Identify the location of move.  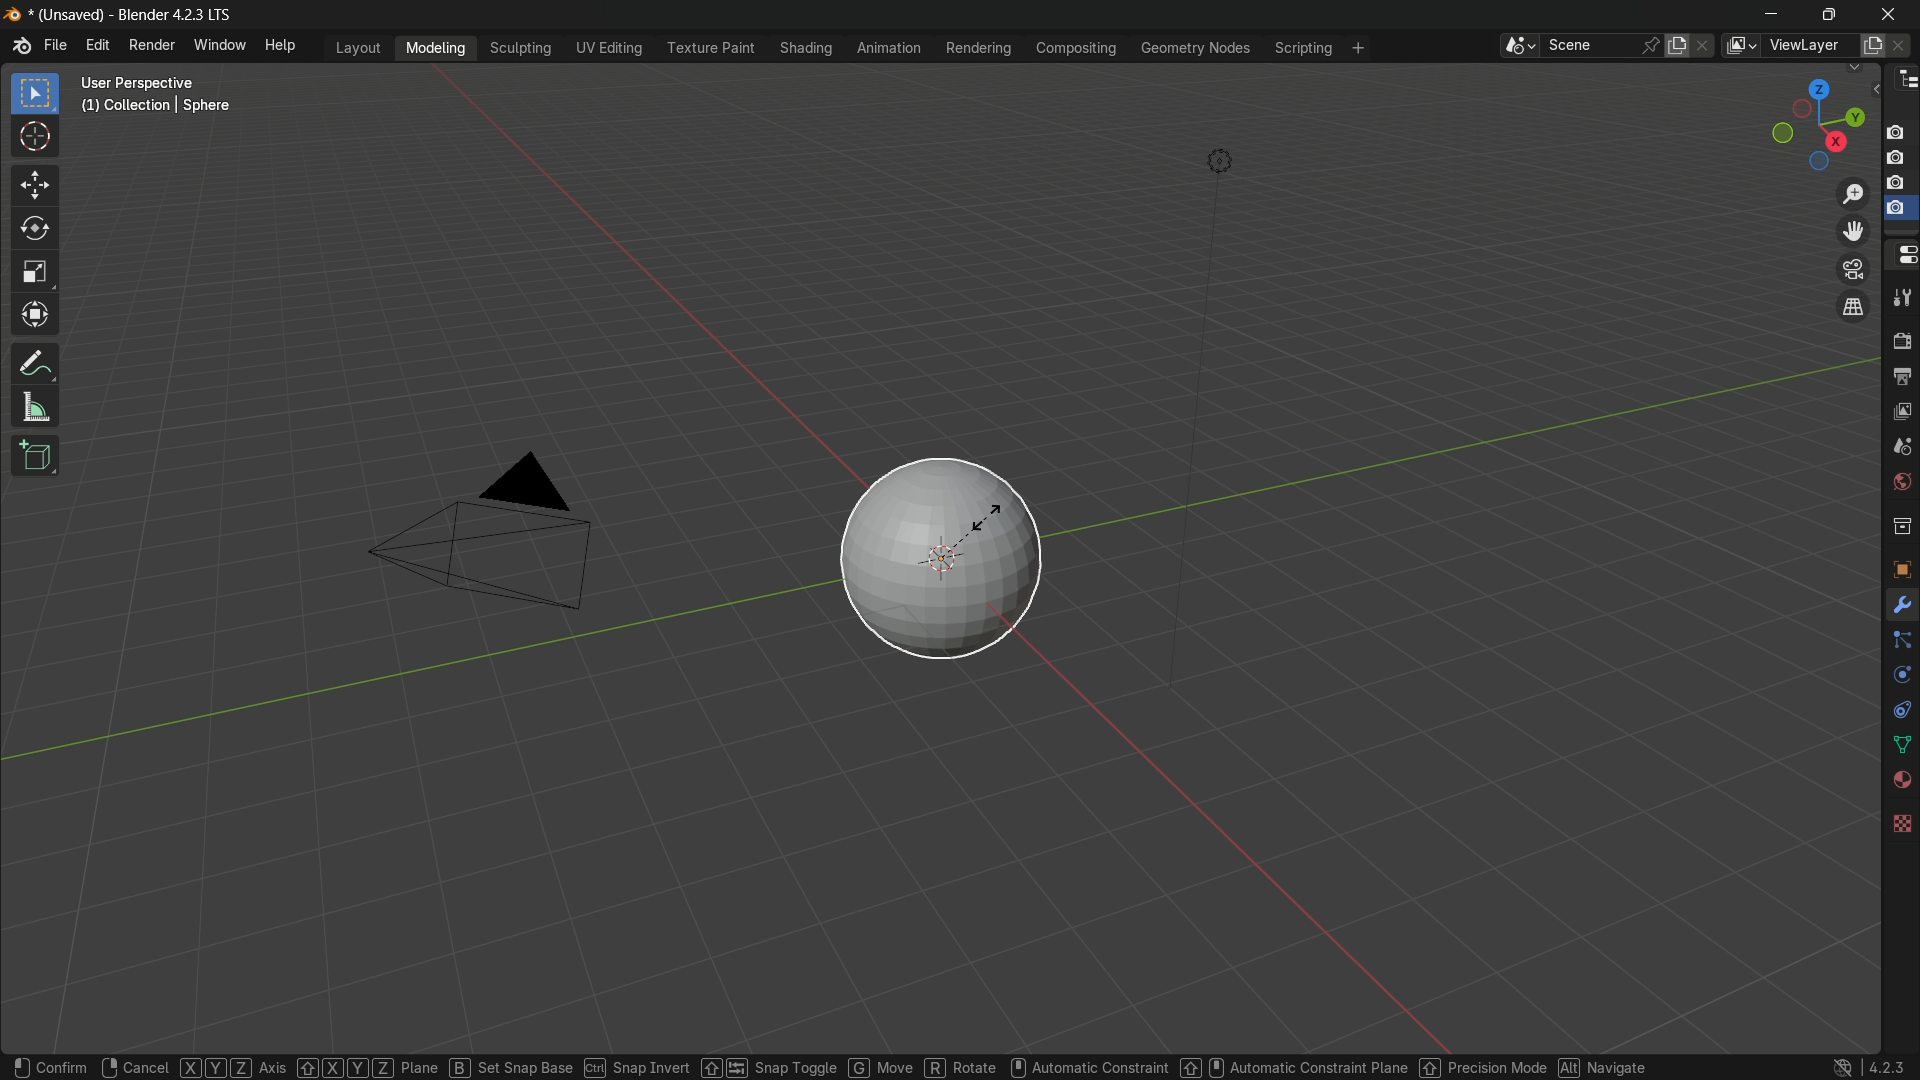
(33, 185).